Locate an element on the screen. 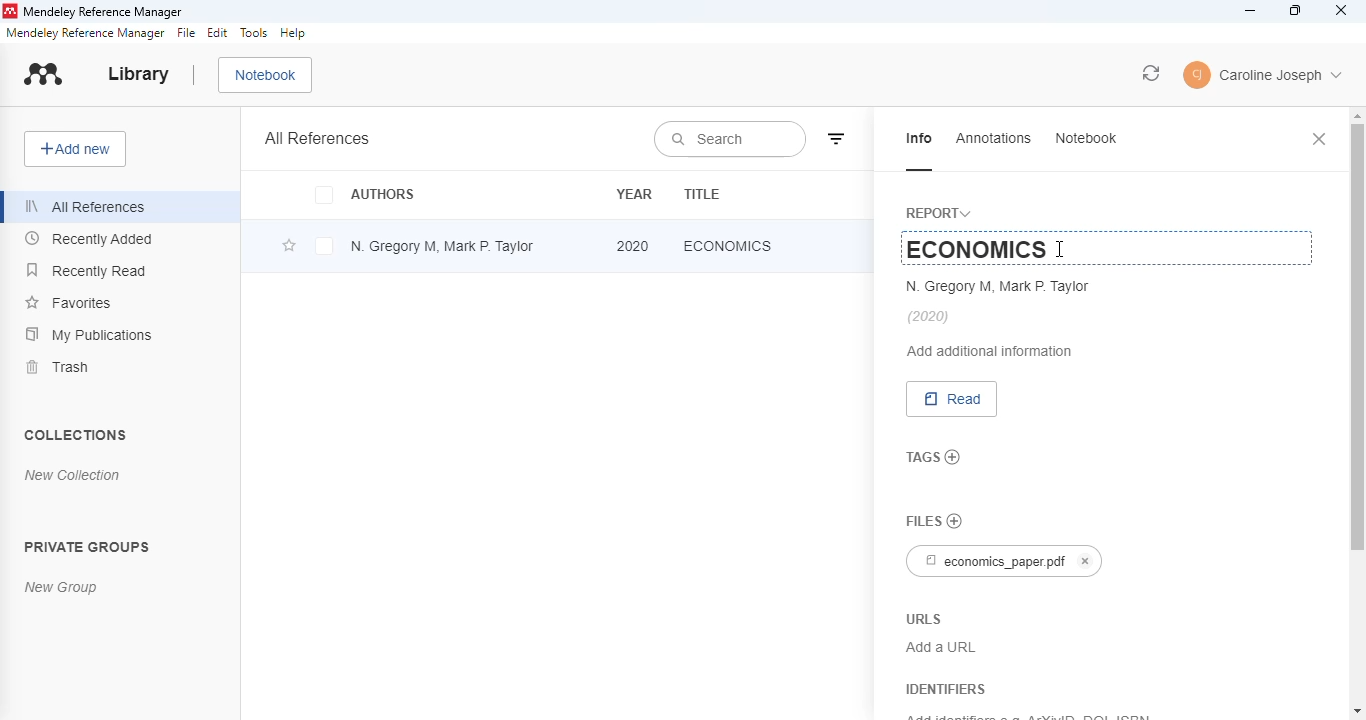 The image size is (1366, 720). year is located at coordinates (634, 193).